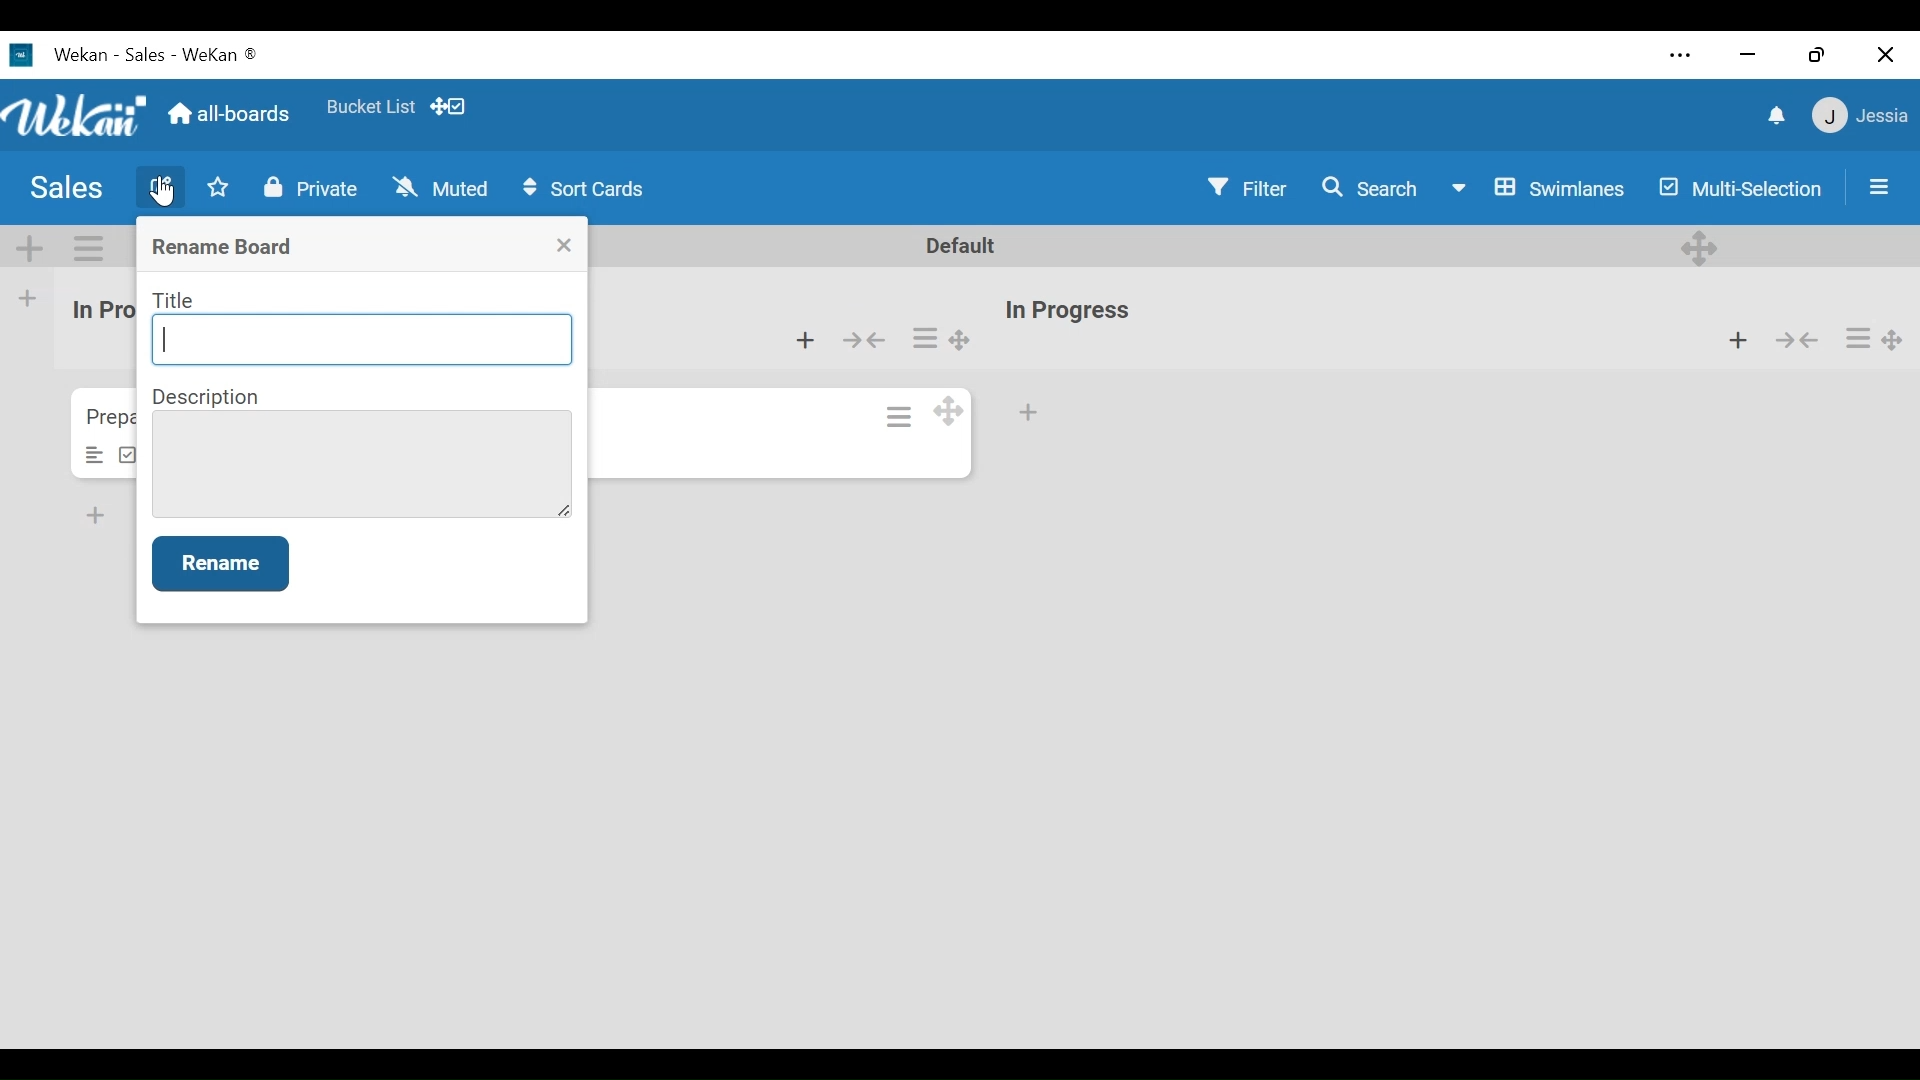 The image size is (1920, 1080). I want to click on Rename, so click(220, 563).